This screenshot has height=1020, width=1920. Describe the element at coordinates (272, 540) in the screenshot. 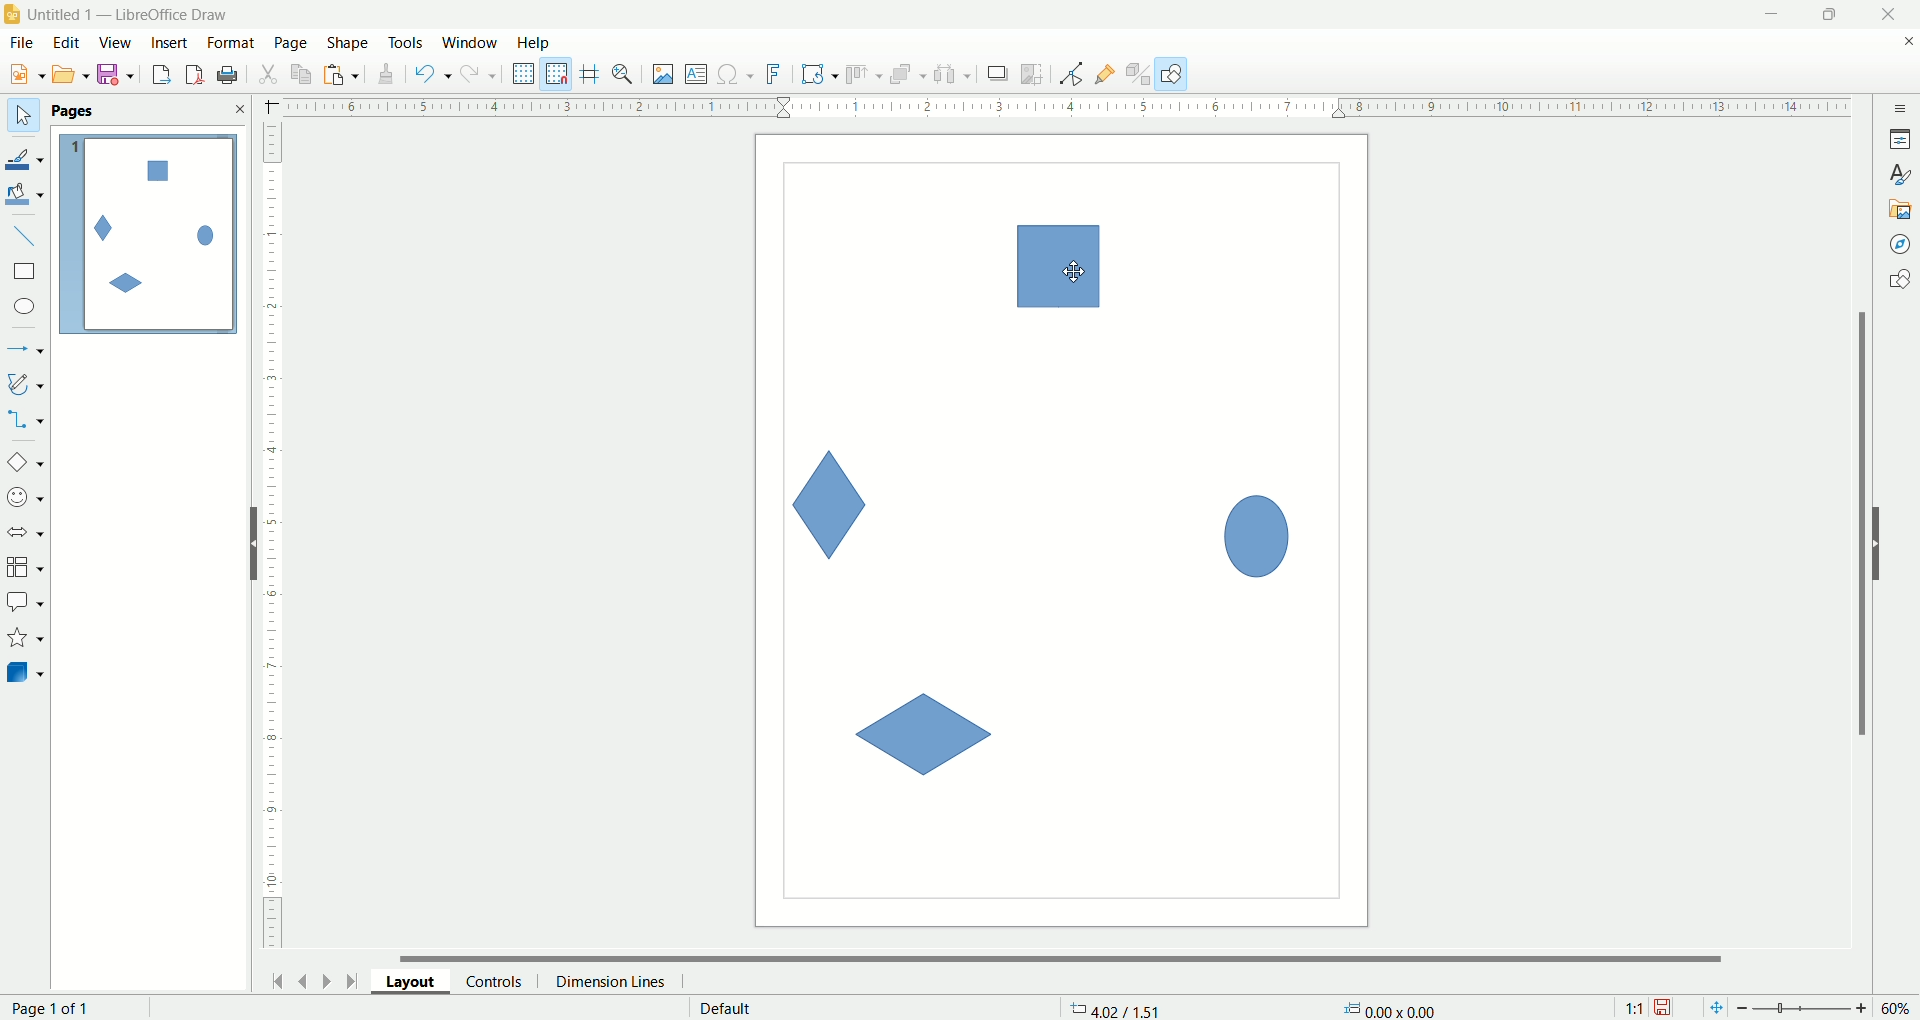

I see `scale bar` at that location.